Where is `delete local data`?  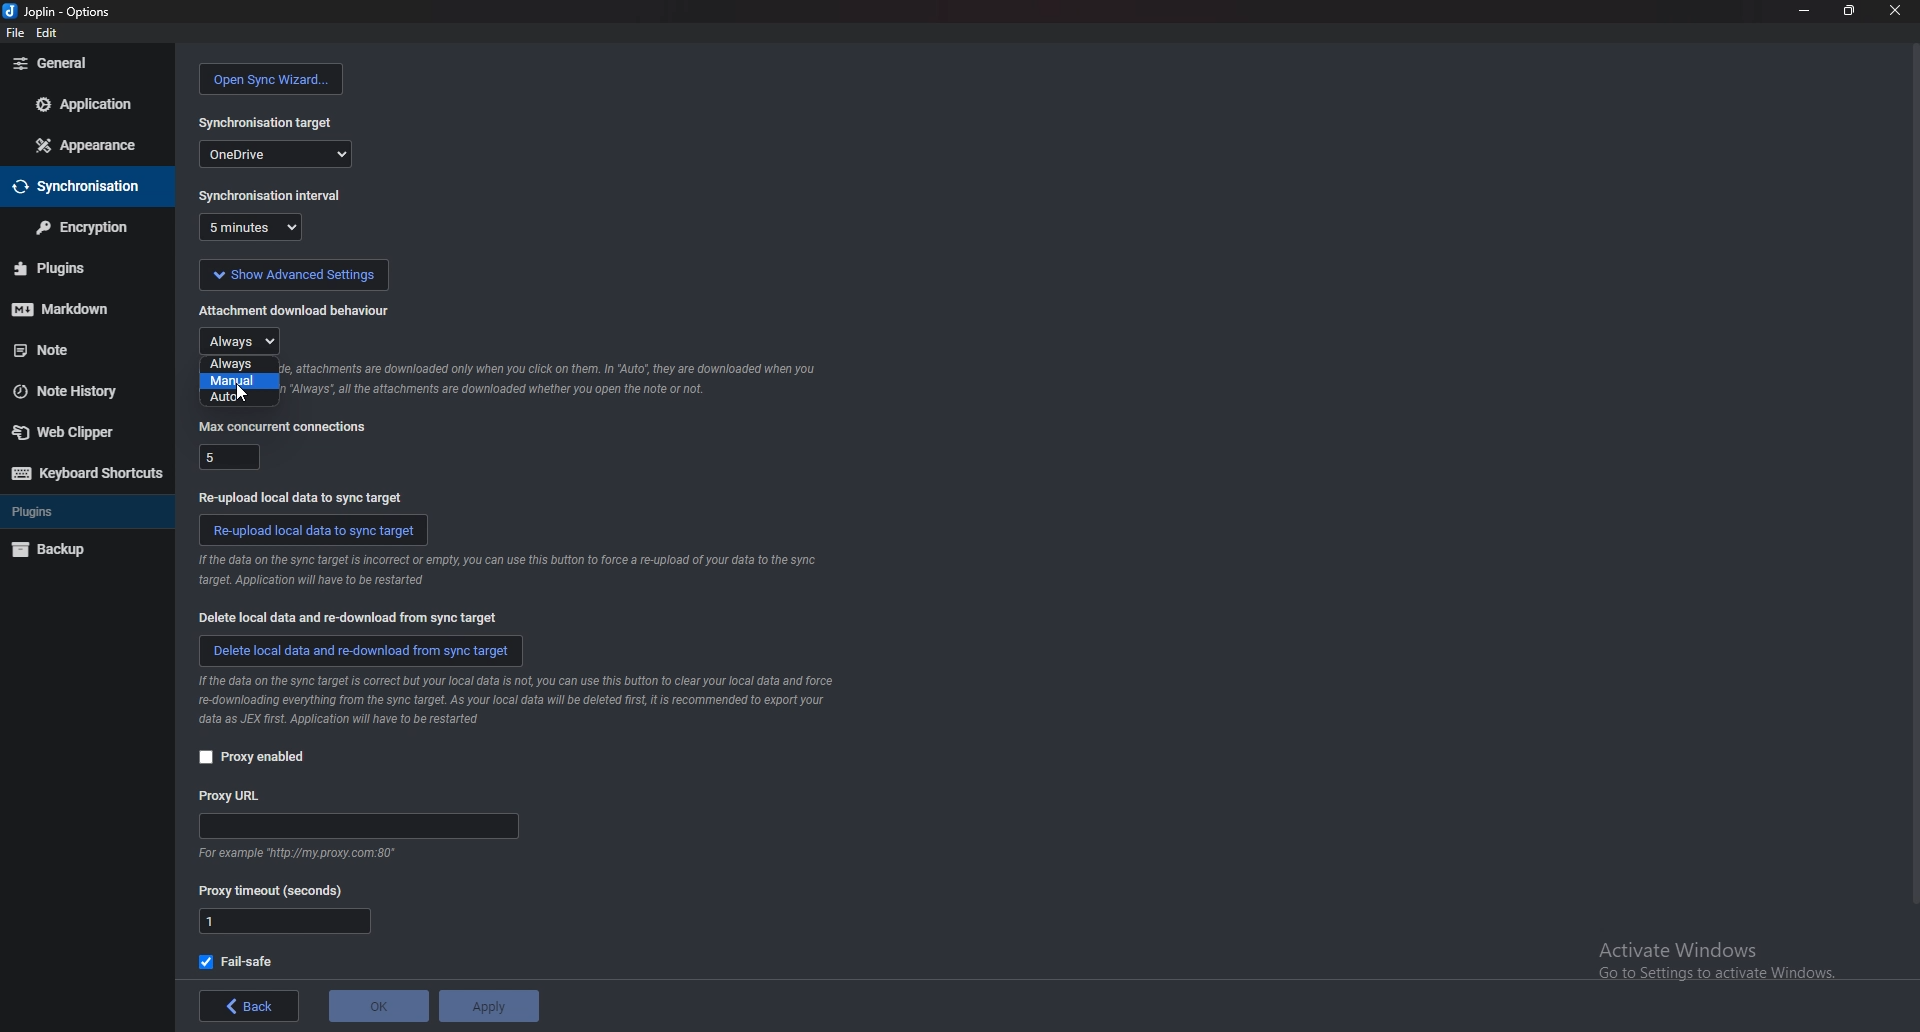
delete local data is located at coordinates (349, 617).